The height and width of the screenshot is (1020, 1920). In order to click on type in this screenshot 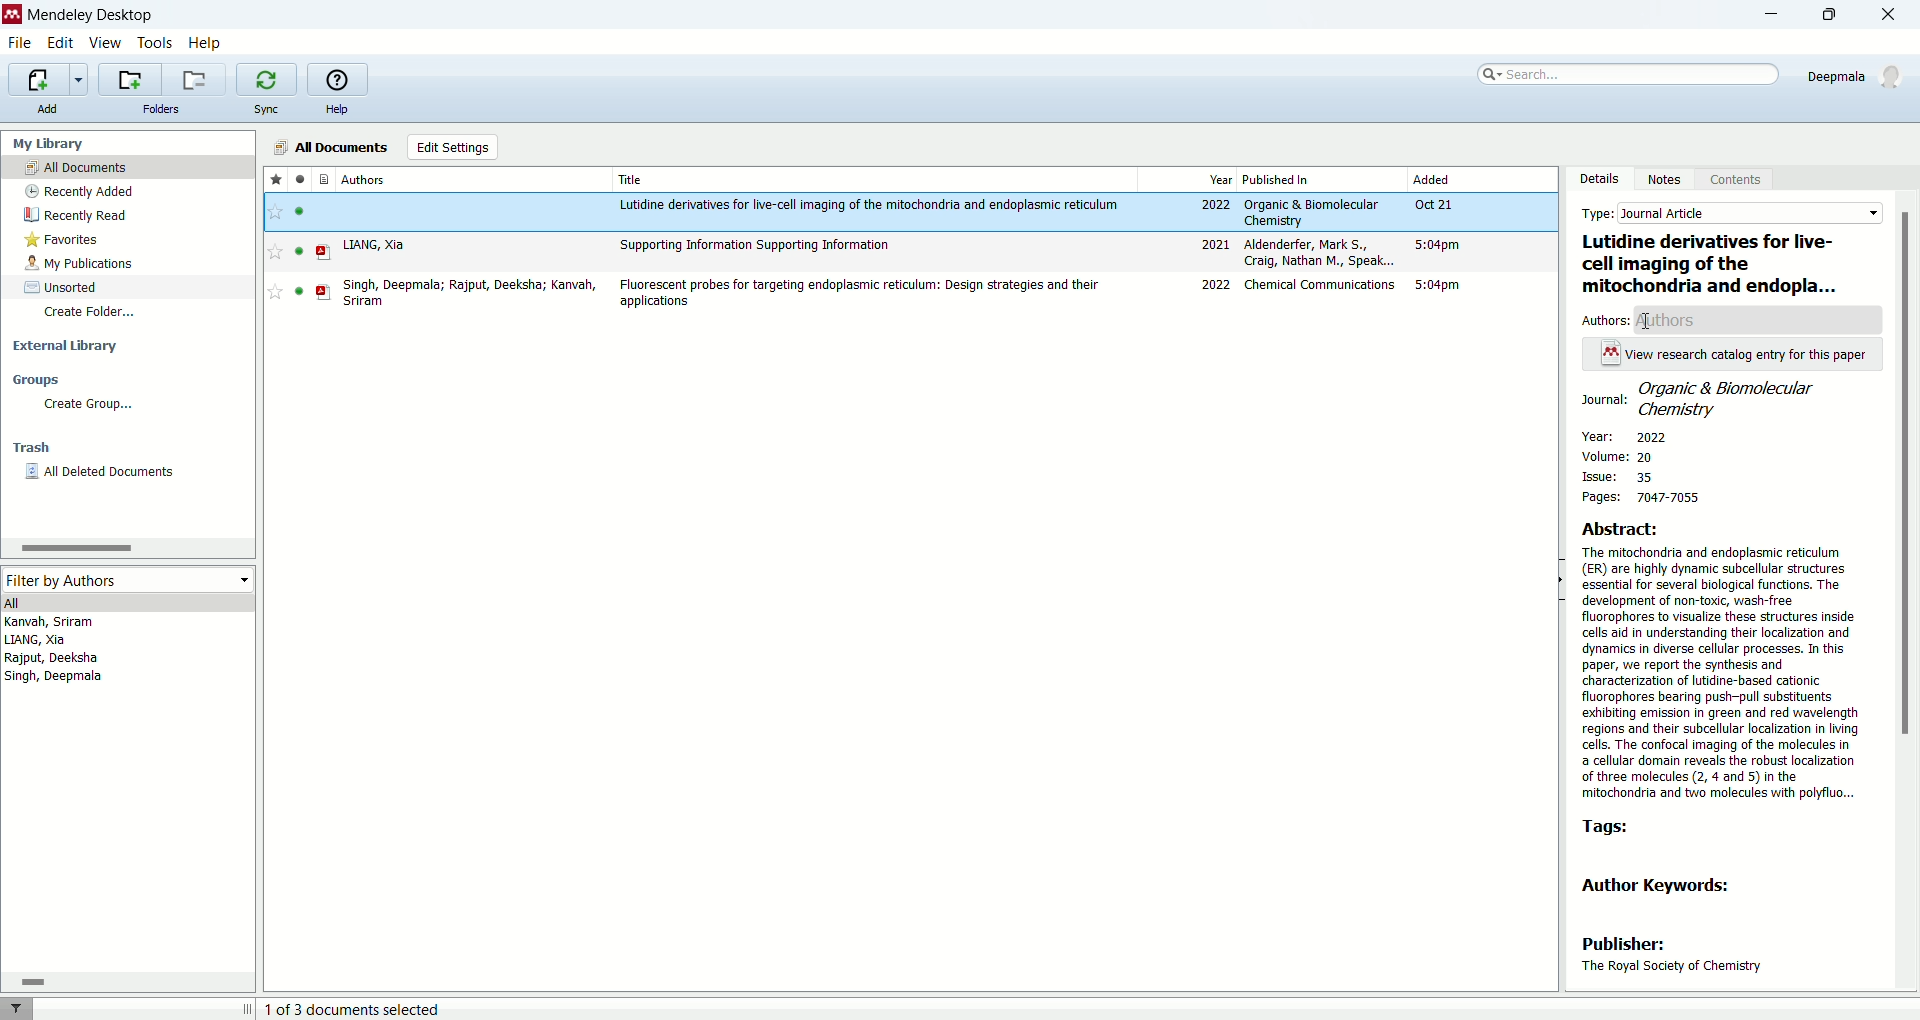, I will do `click(1600, 213)`.